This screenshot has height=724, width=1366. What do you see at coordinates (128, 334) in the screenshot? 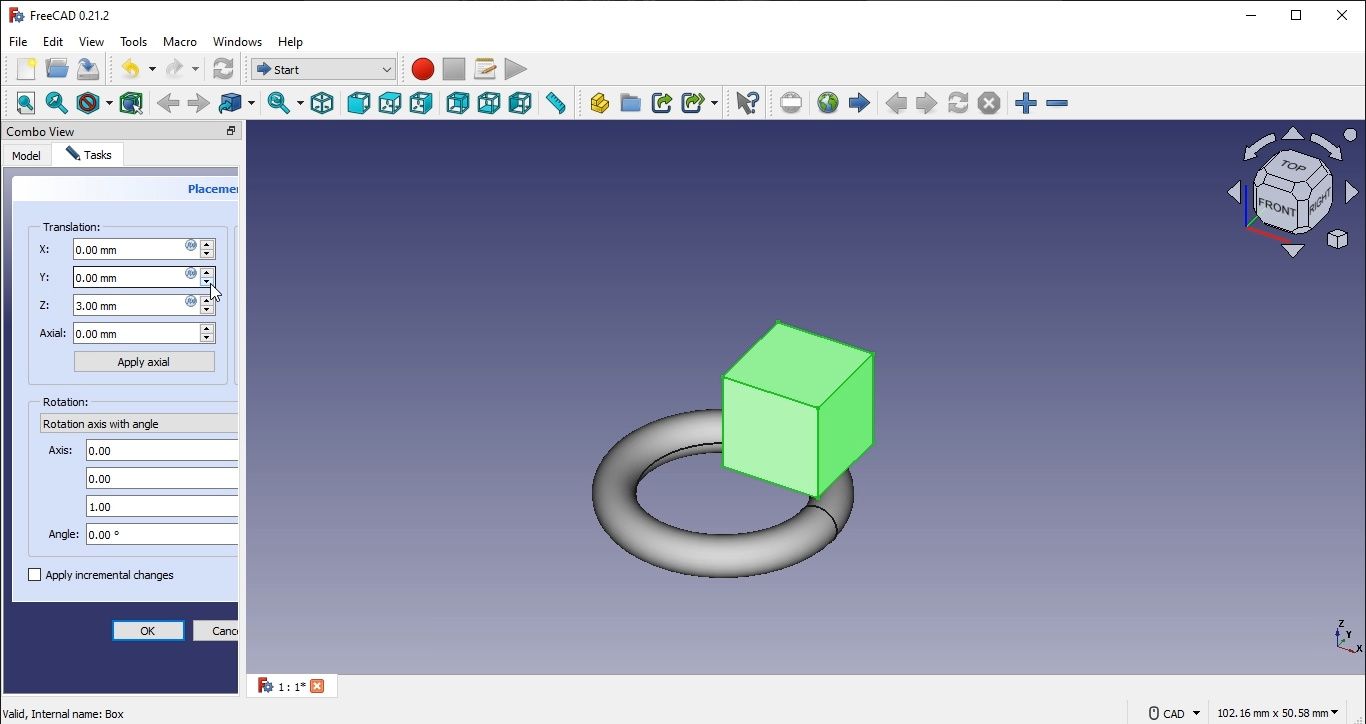
I see `axial` at bounding box center [128, 334].